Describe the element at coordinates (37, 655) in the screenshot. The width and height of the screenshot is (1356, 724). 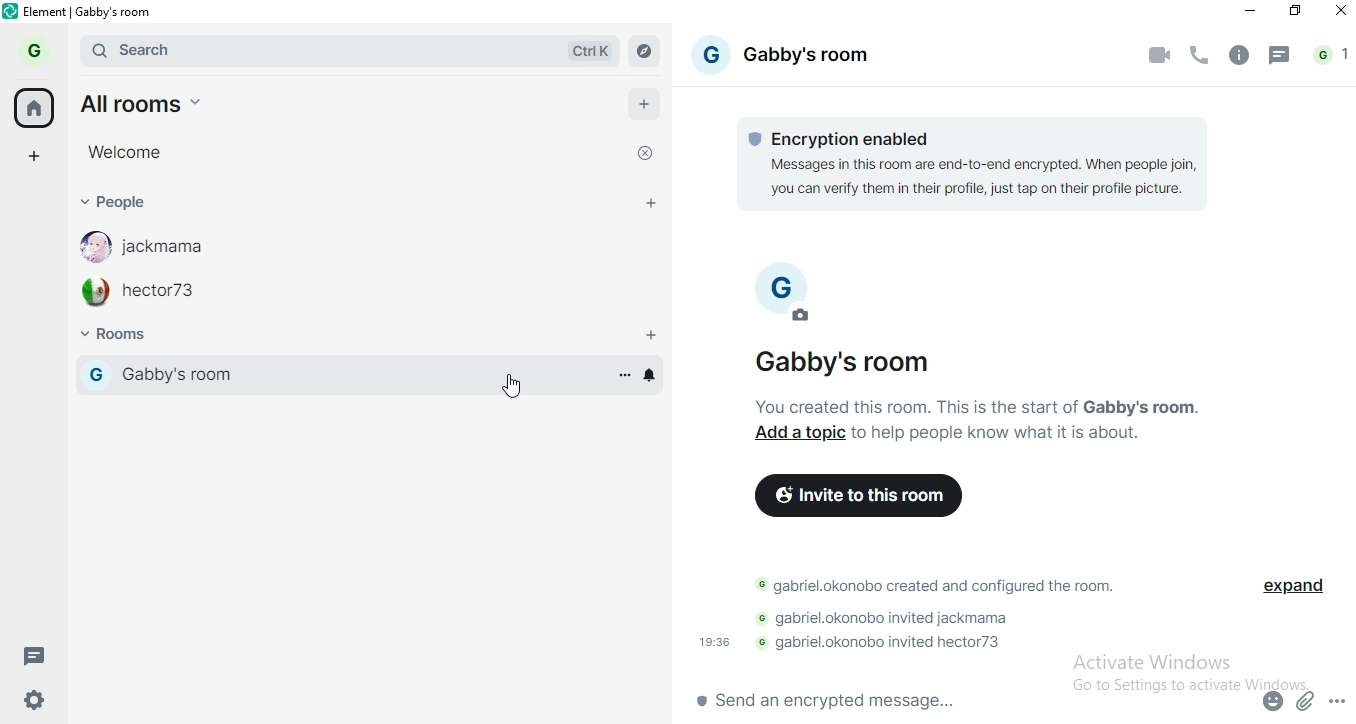
I see `message` at that location.